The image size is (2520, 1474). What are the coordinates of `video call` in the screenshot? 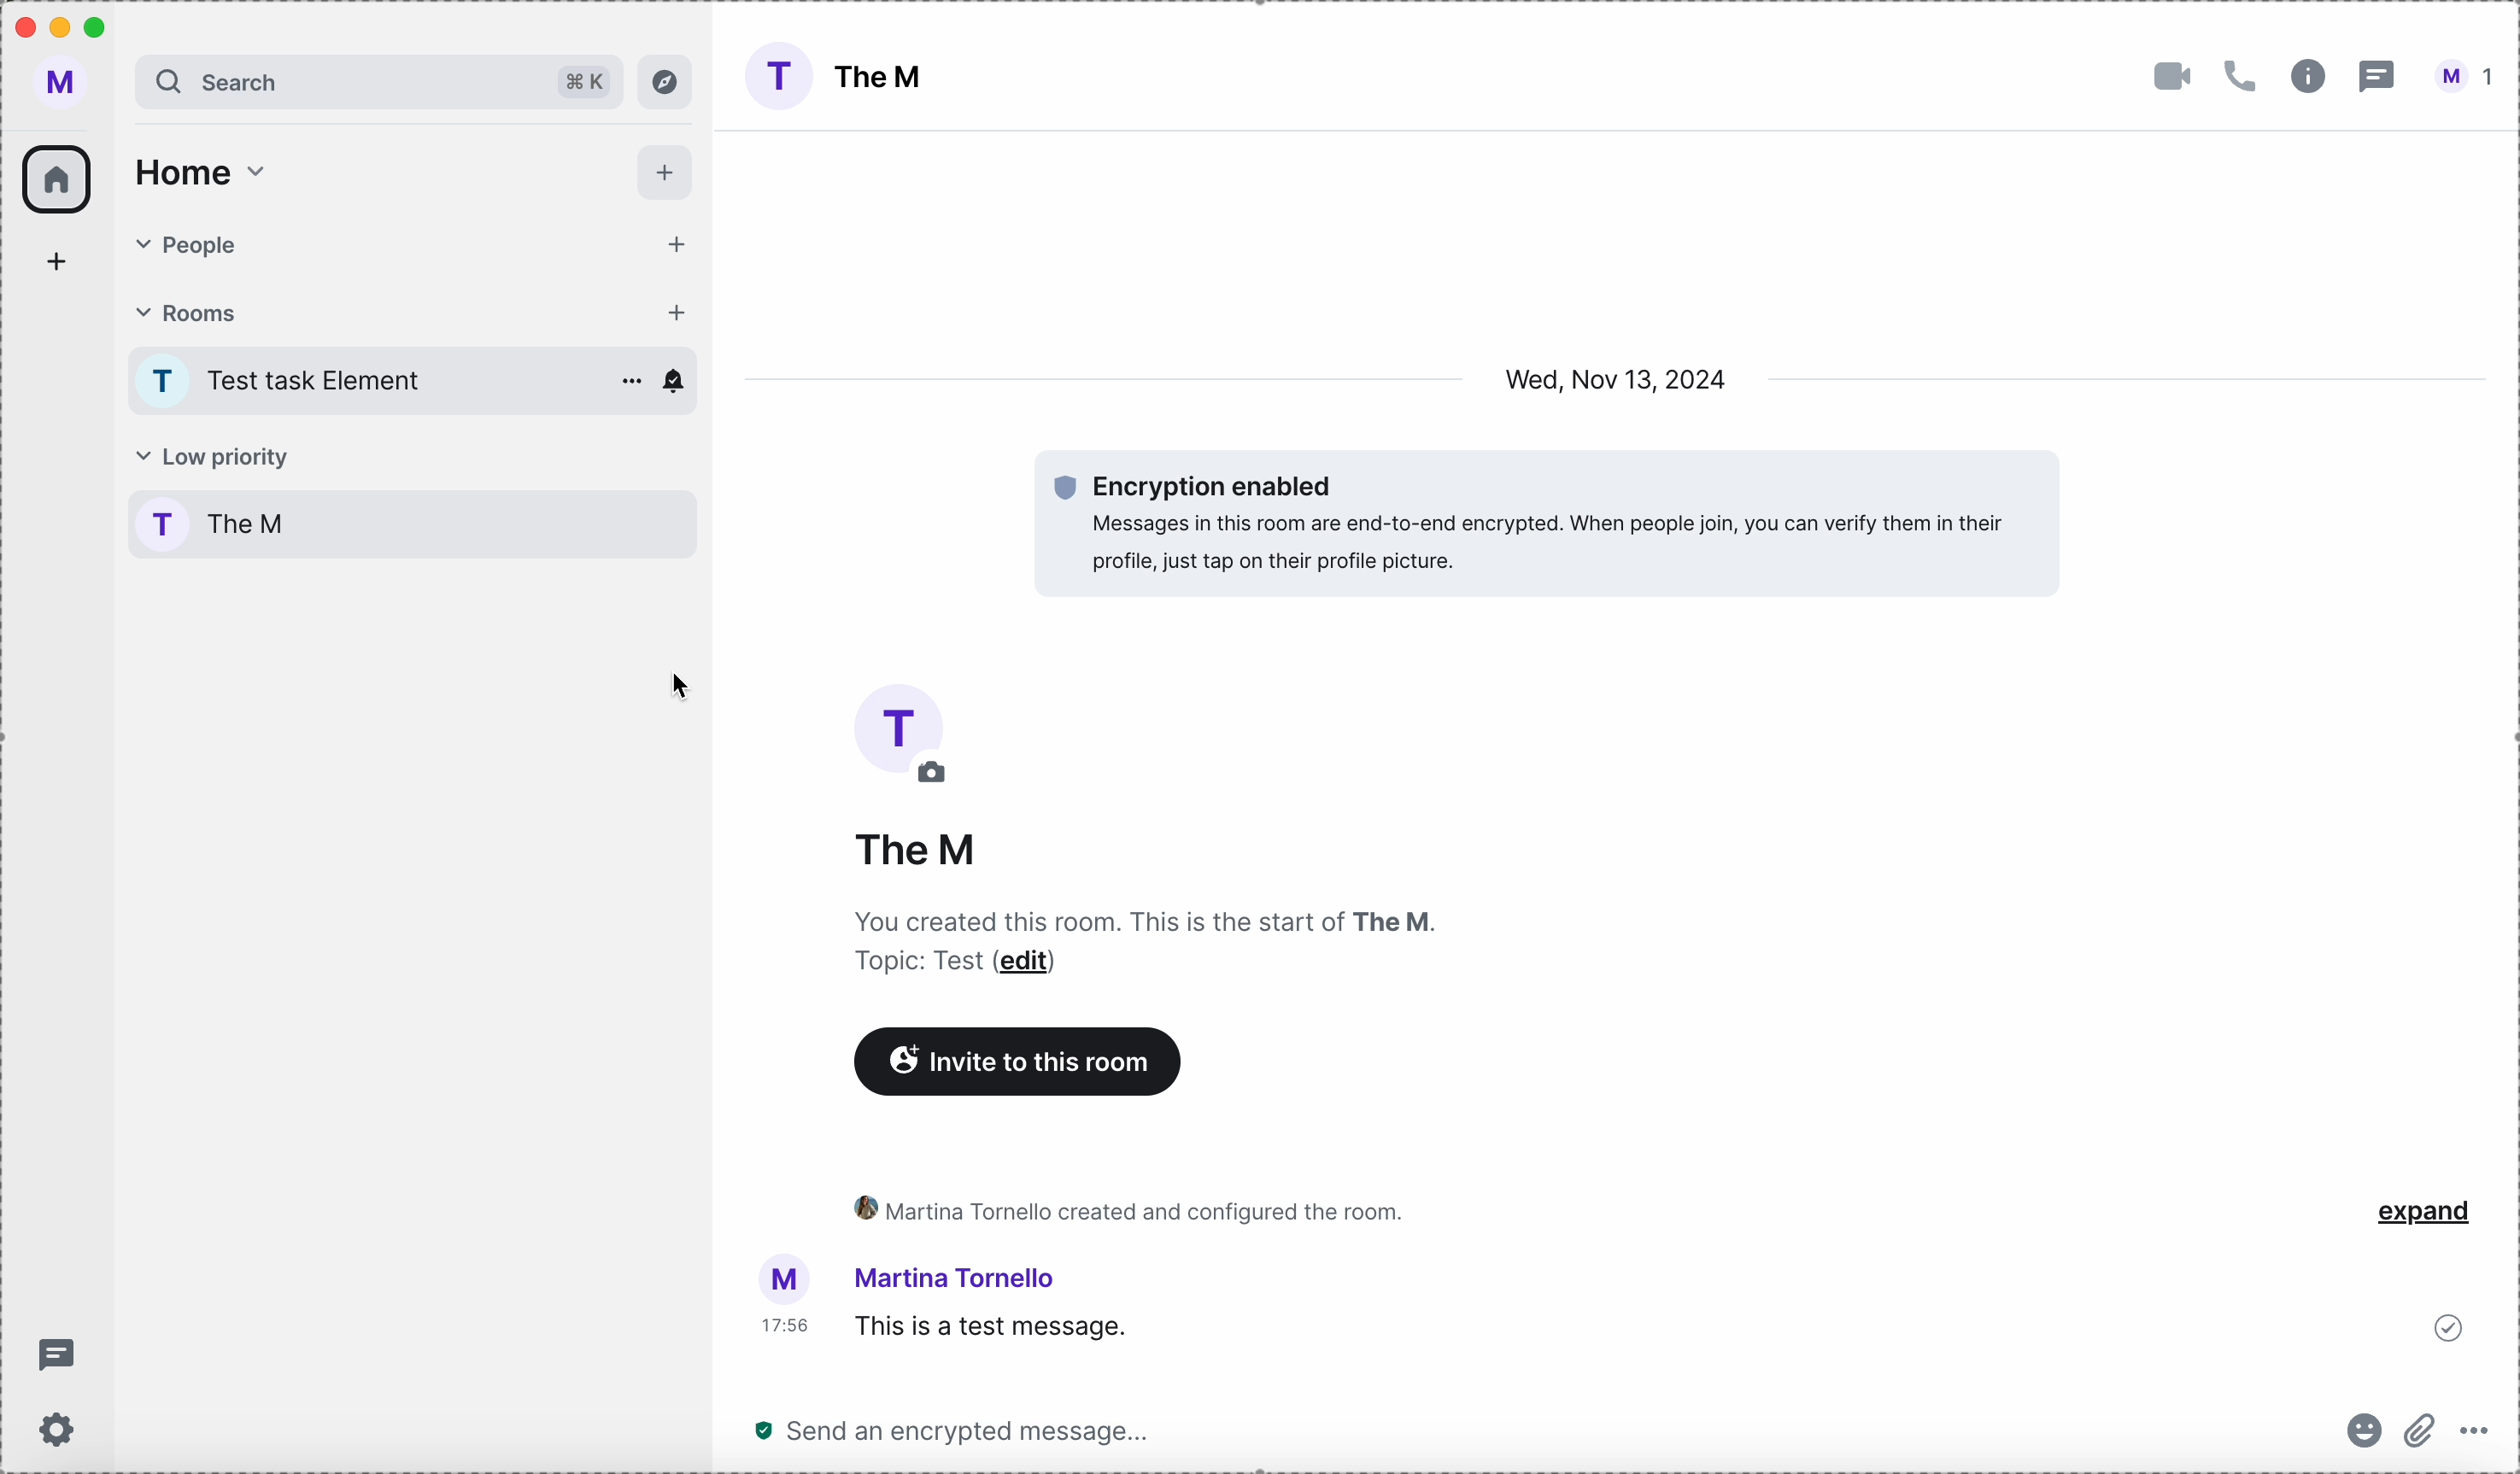 It's located at (2170, 77).